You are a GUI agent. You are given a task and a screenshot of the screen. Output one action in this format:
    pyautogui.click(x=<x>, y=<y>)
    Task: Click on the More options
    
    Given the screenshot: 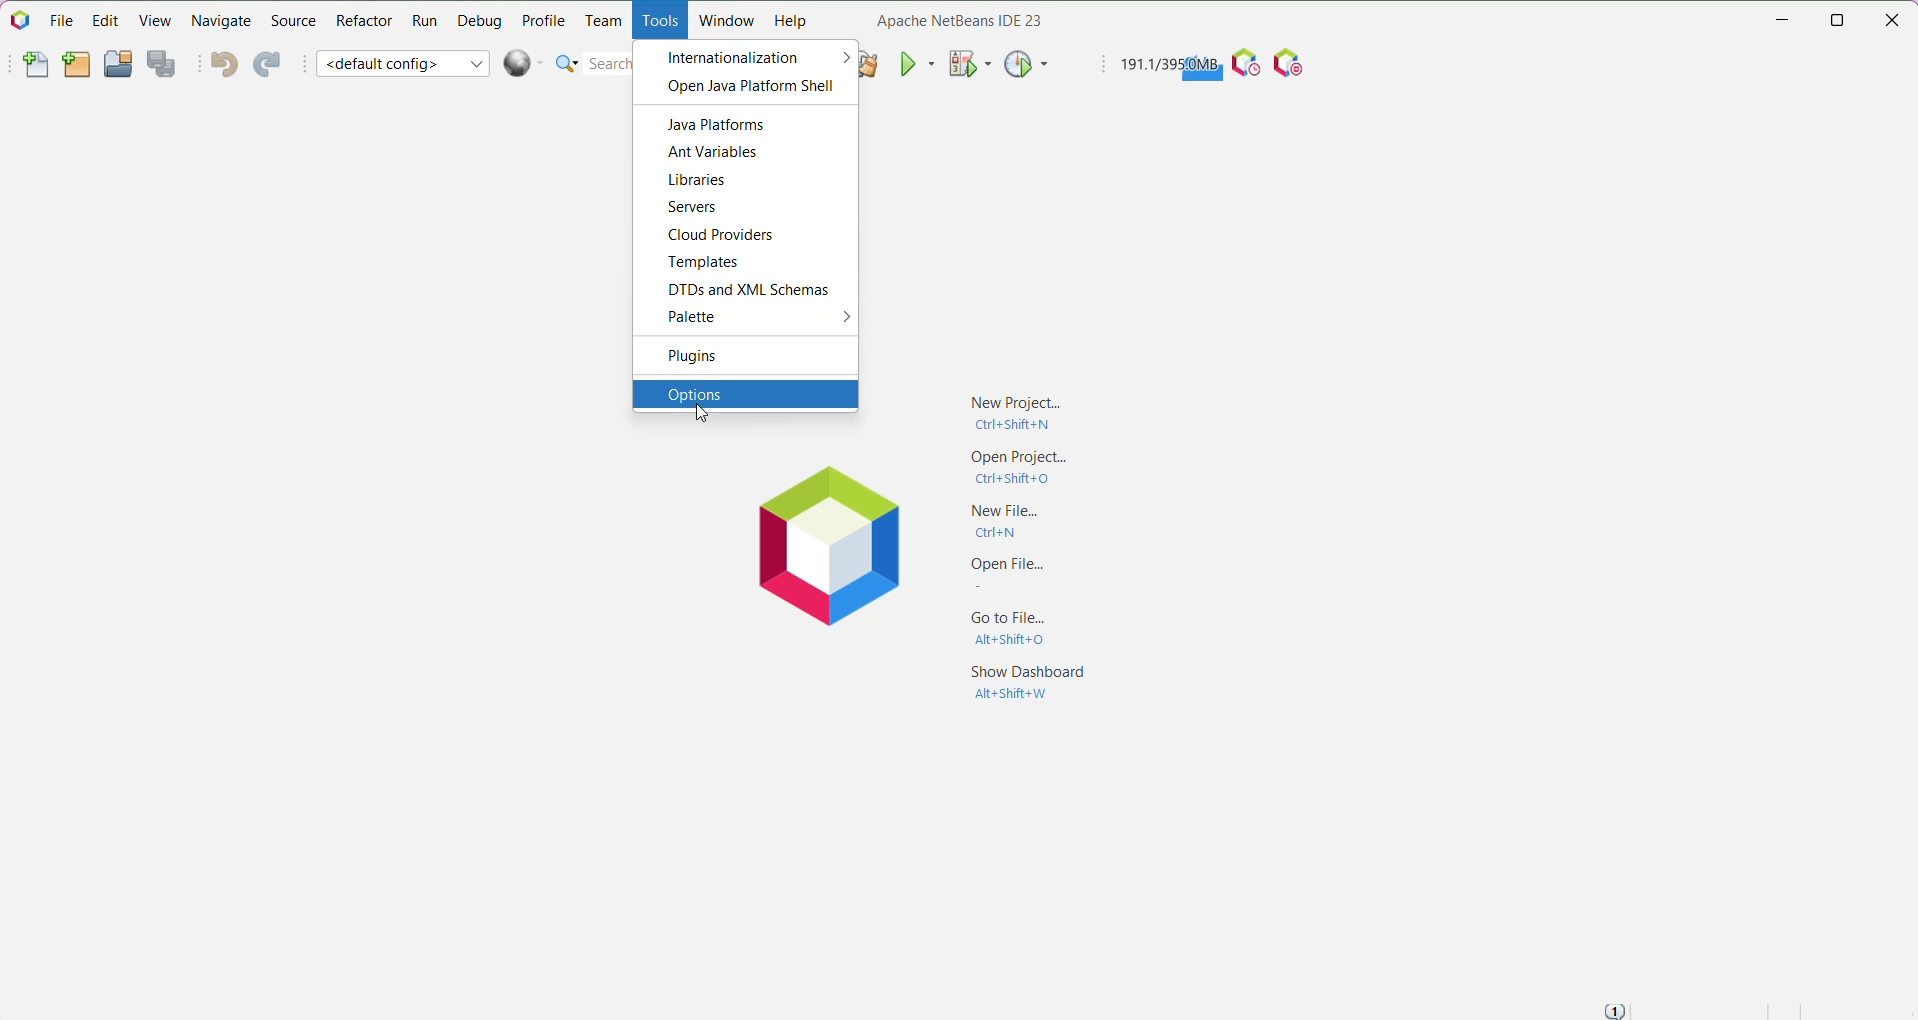 What is the action you would take?
    pyautogui.click(x=839, y=318)
    